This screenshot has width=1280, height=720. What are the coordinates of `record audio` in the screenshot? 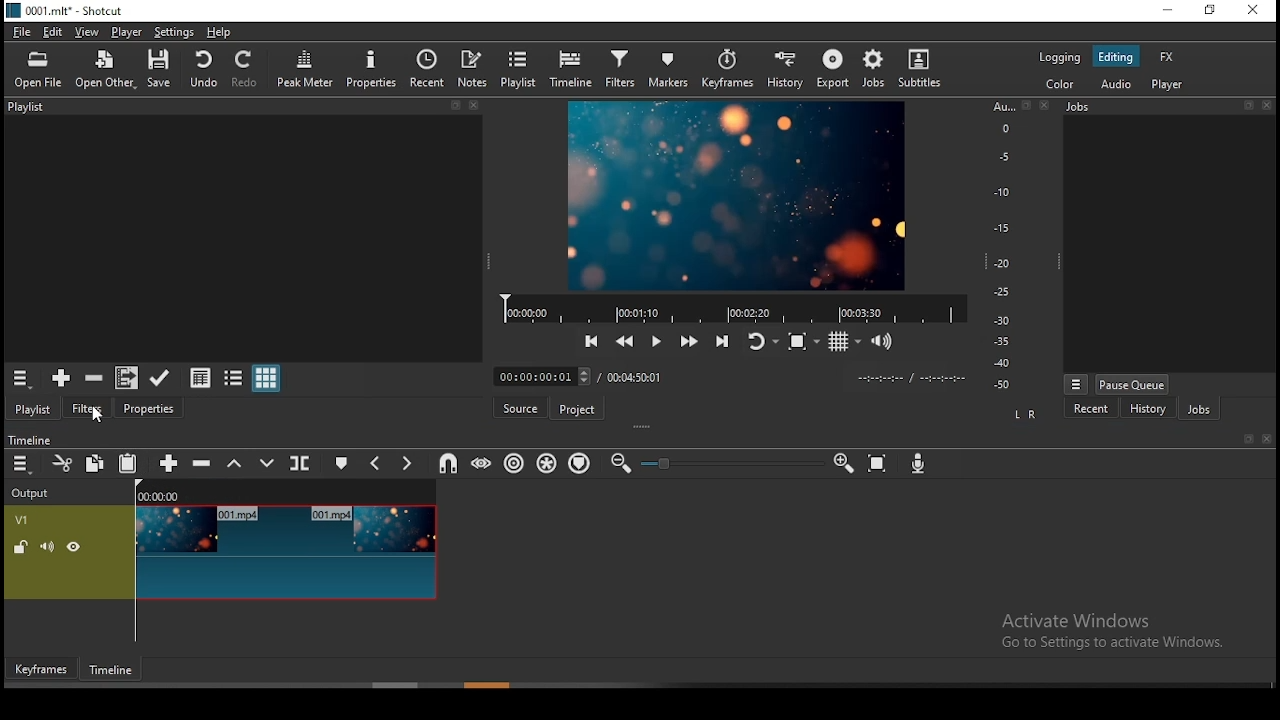 It's located at (918, 463).